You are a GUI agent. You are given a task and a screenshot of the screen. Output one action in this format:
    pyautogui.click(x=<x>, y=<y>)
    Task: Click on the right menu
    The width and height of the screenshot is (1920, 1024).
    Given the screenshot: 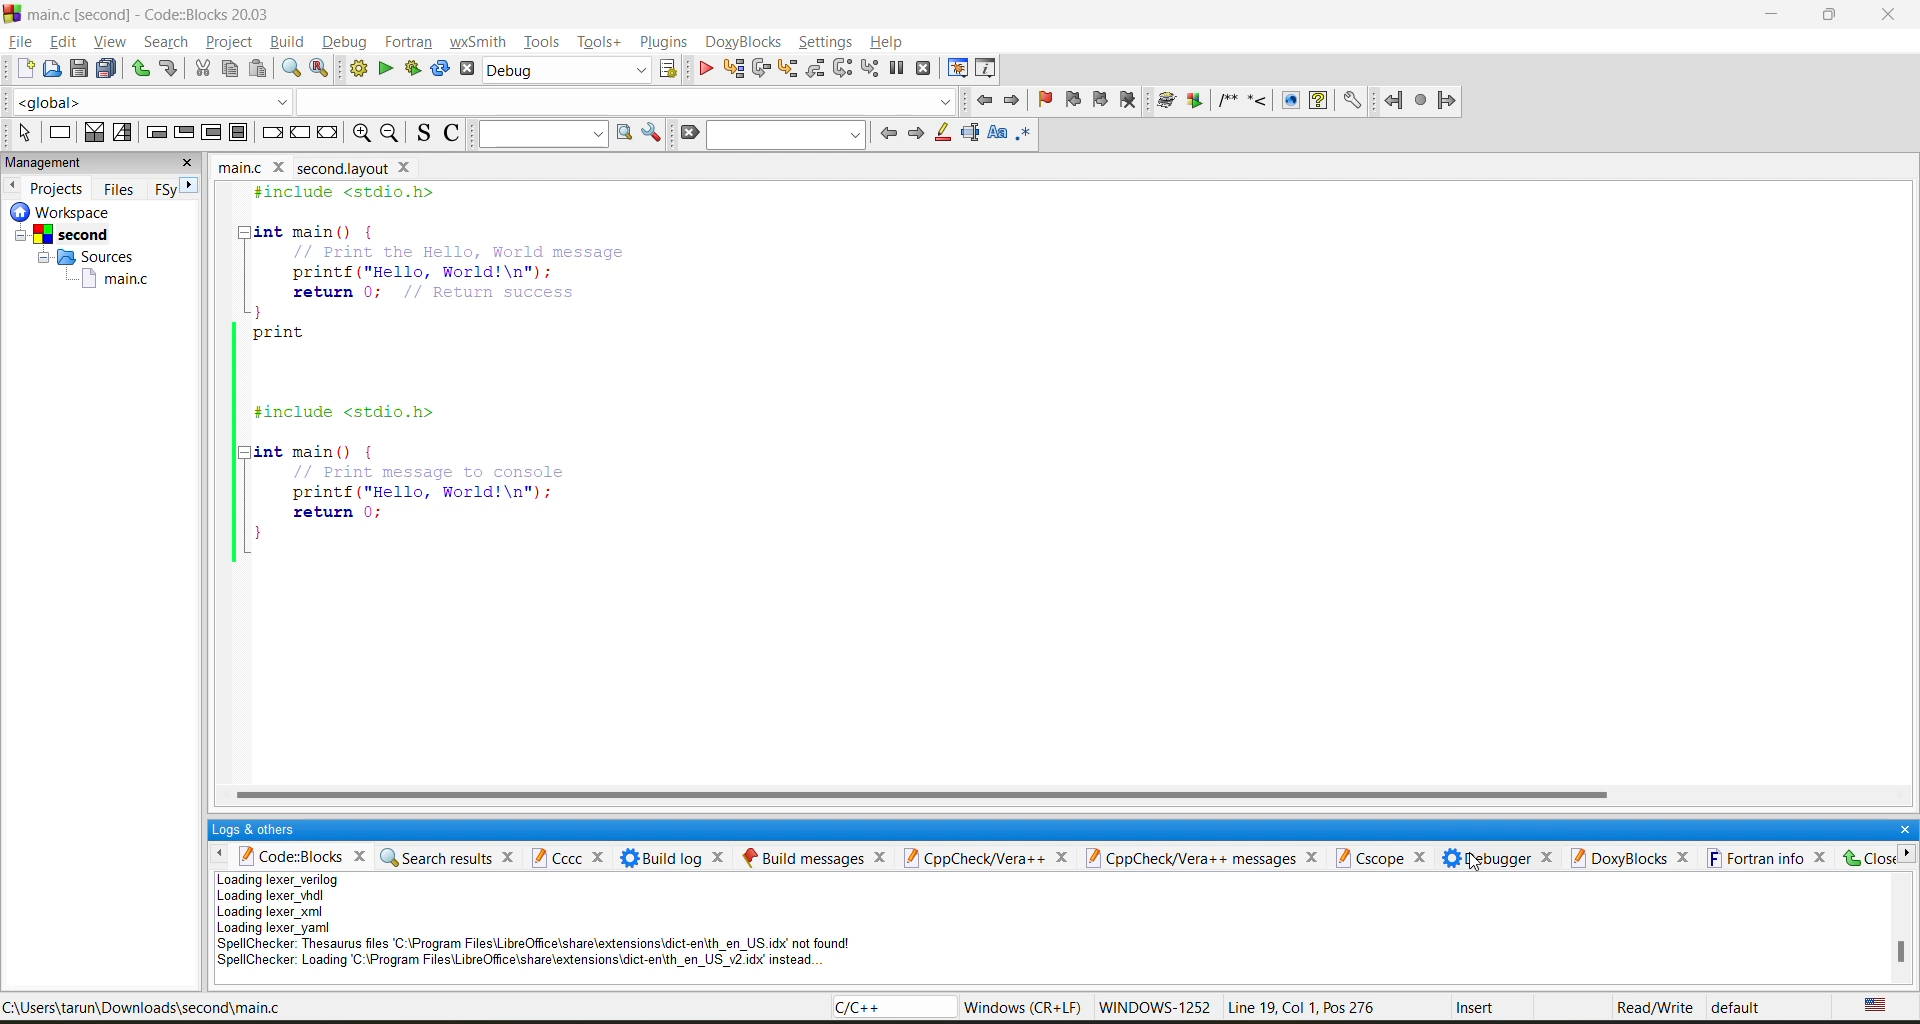 What is the action you would take?
    pyautogui.click(x=1908, y=861)
    